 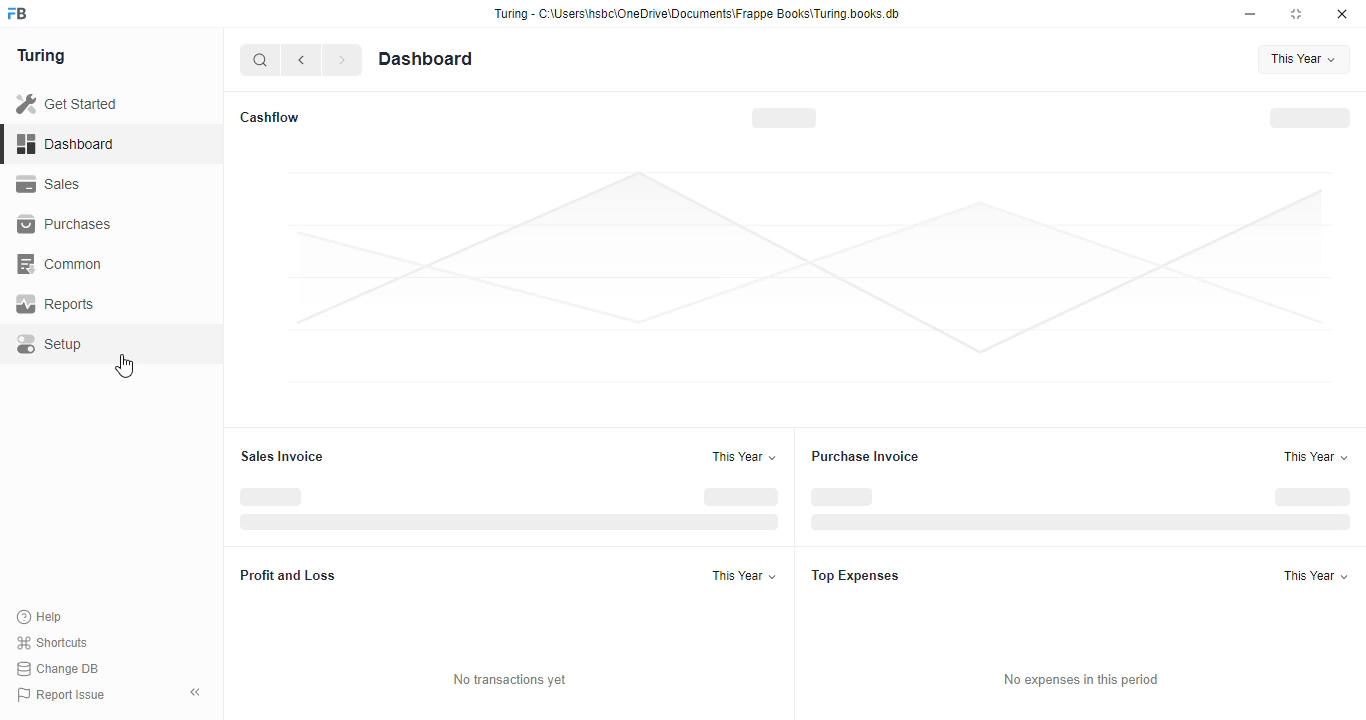 What do you see at coordinates (743, 456) in the screenshot?
I see `this year` at bounding box center [743, 456].